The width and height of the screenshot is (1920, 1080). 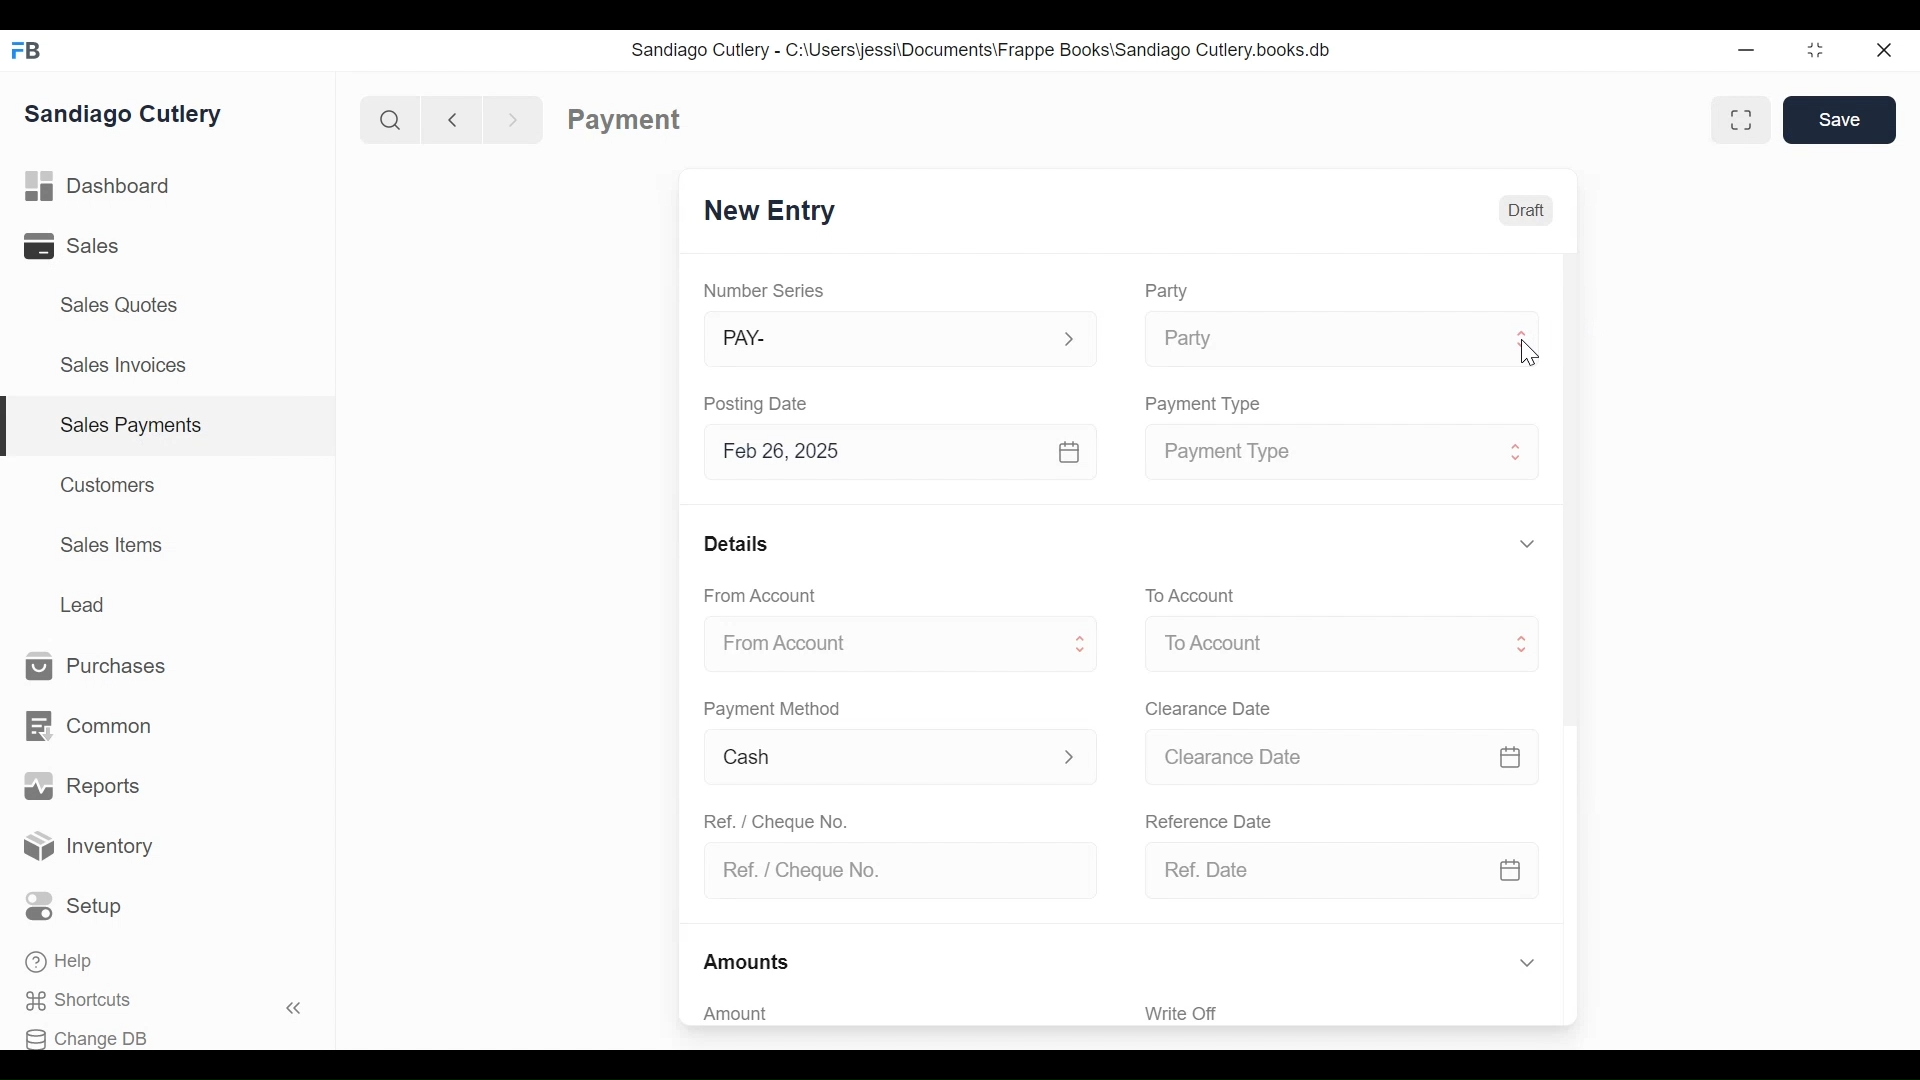 What do you see at coordinates (762, 596) in the screenshot?
I see `From Account` at bounding box center [762, 596].